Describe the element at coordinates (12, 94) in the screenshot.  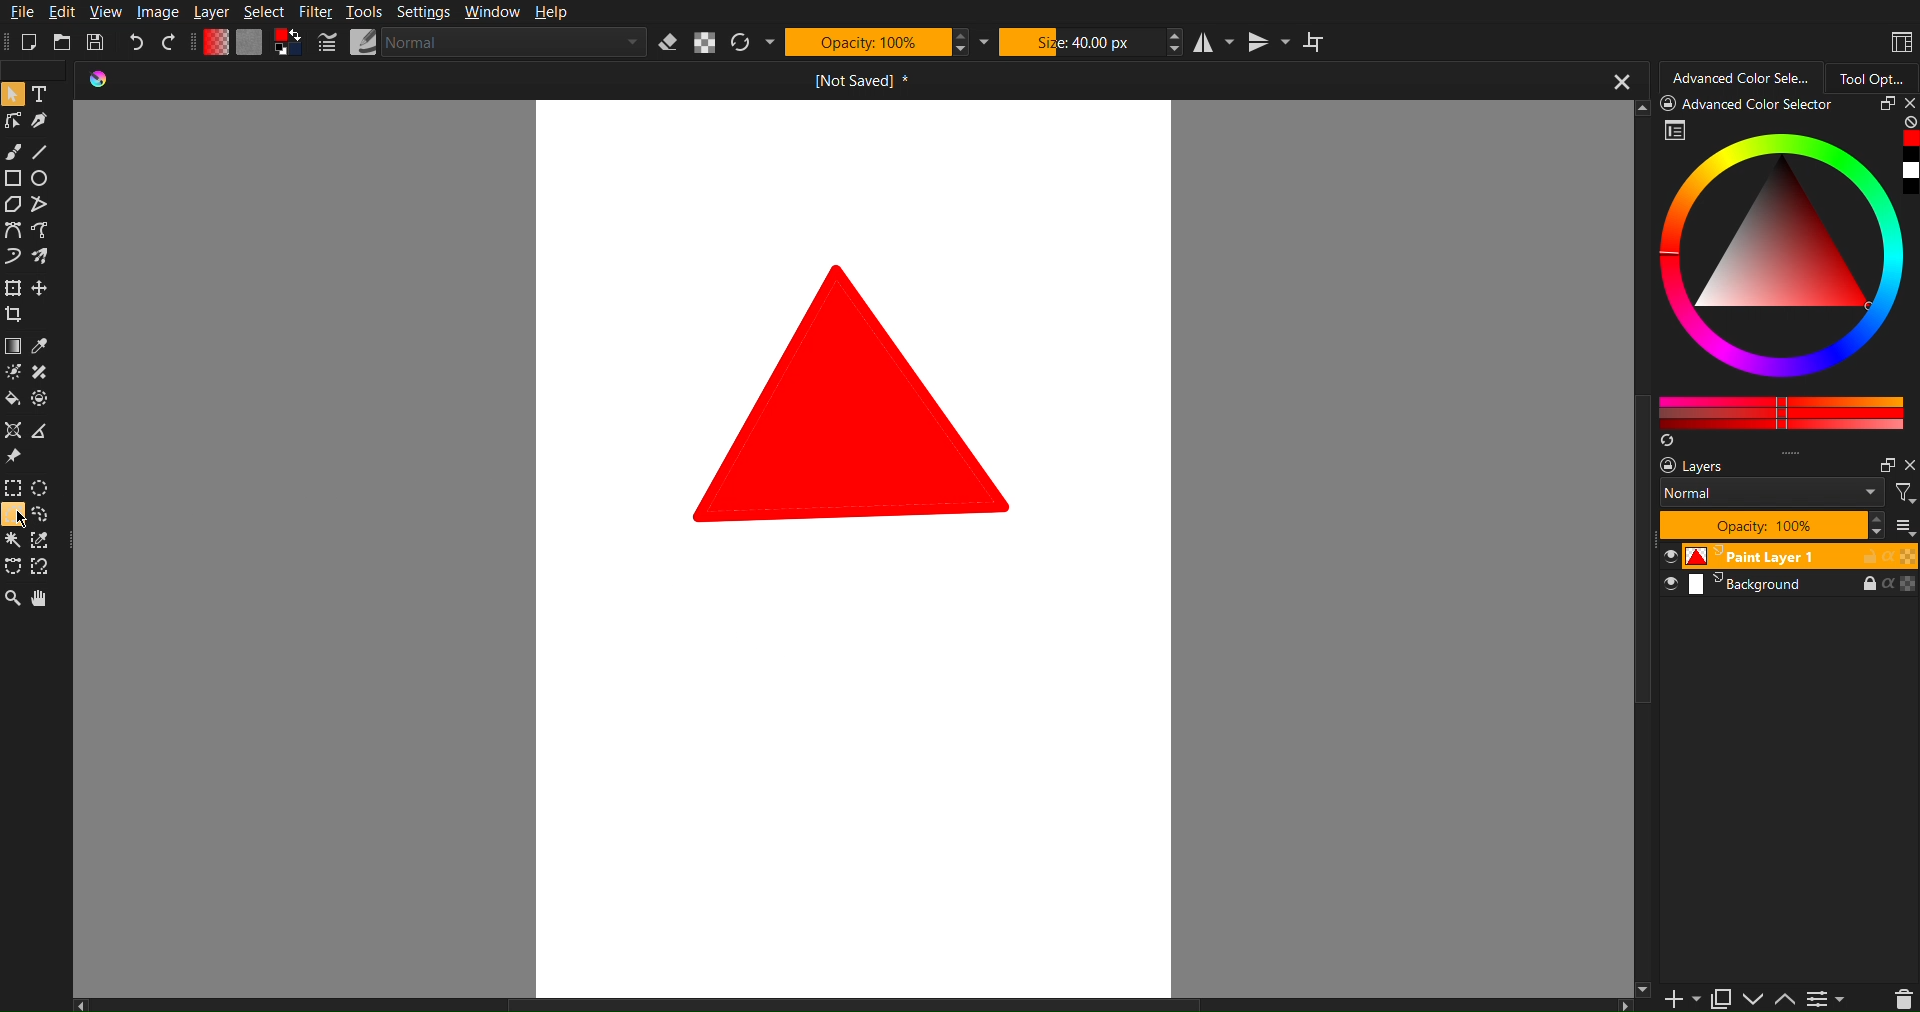
I see `Pointer` at that location.